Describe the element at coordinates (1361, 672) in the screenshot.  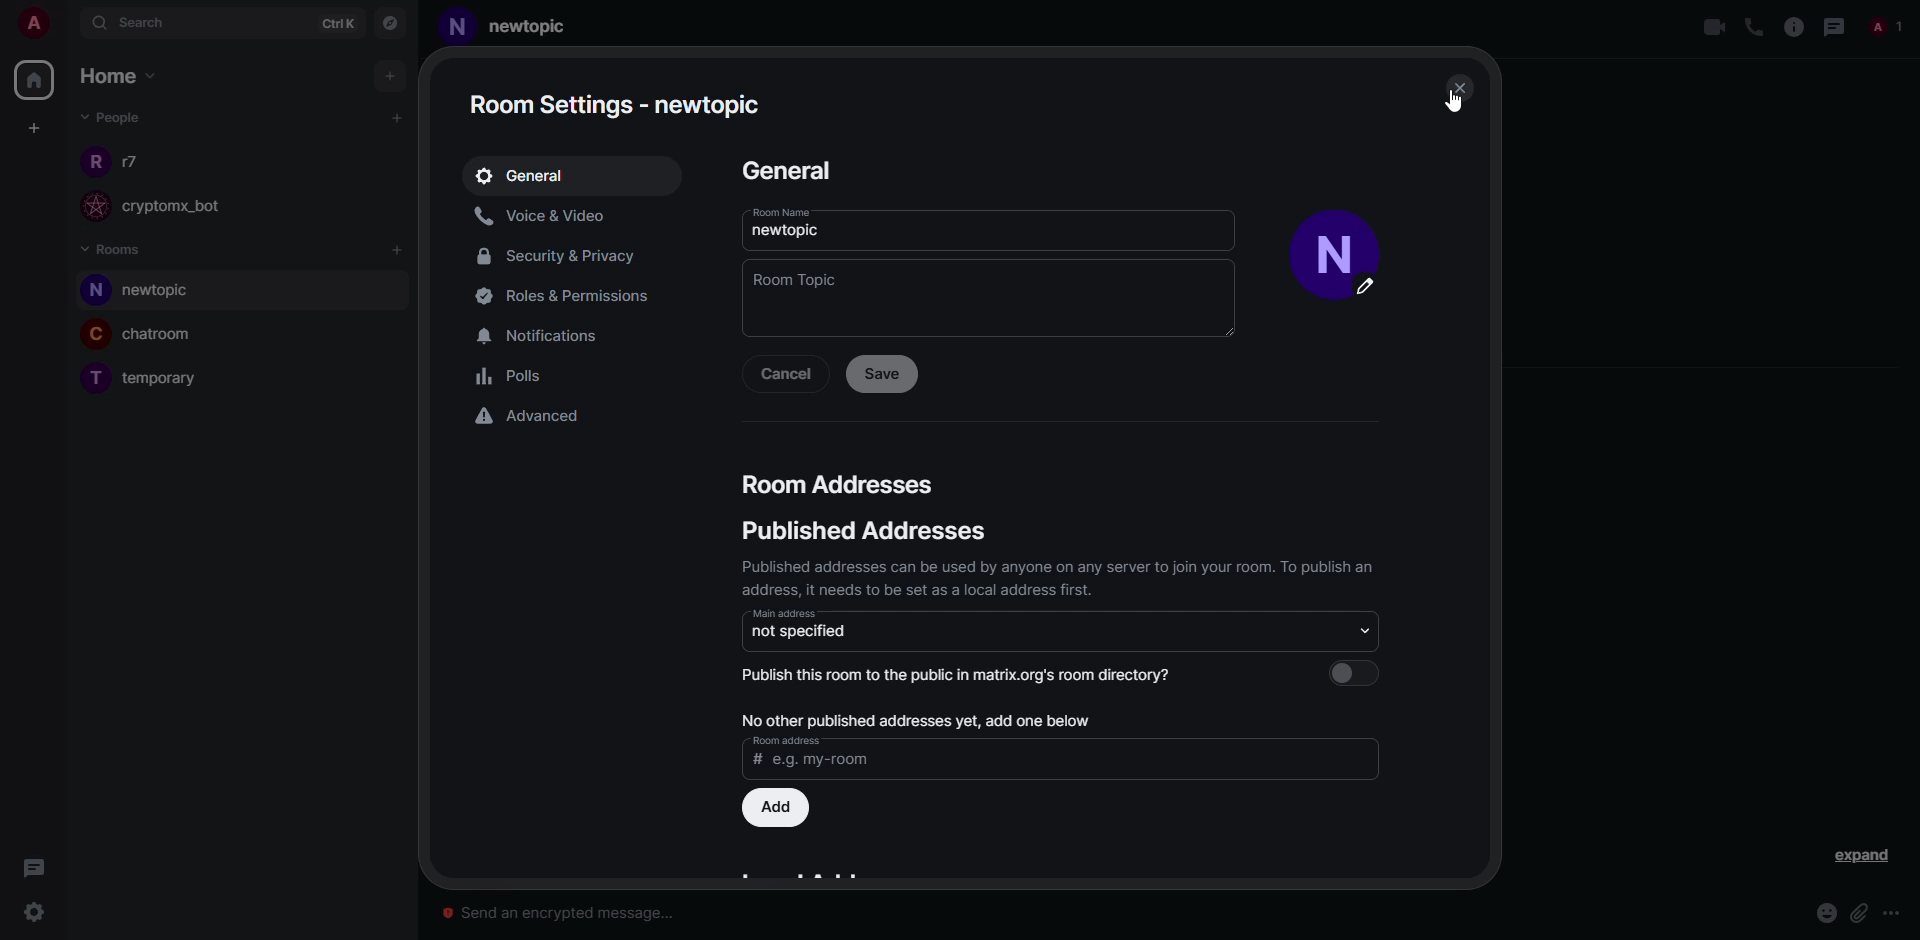
I see `enable` at that location.